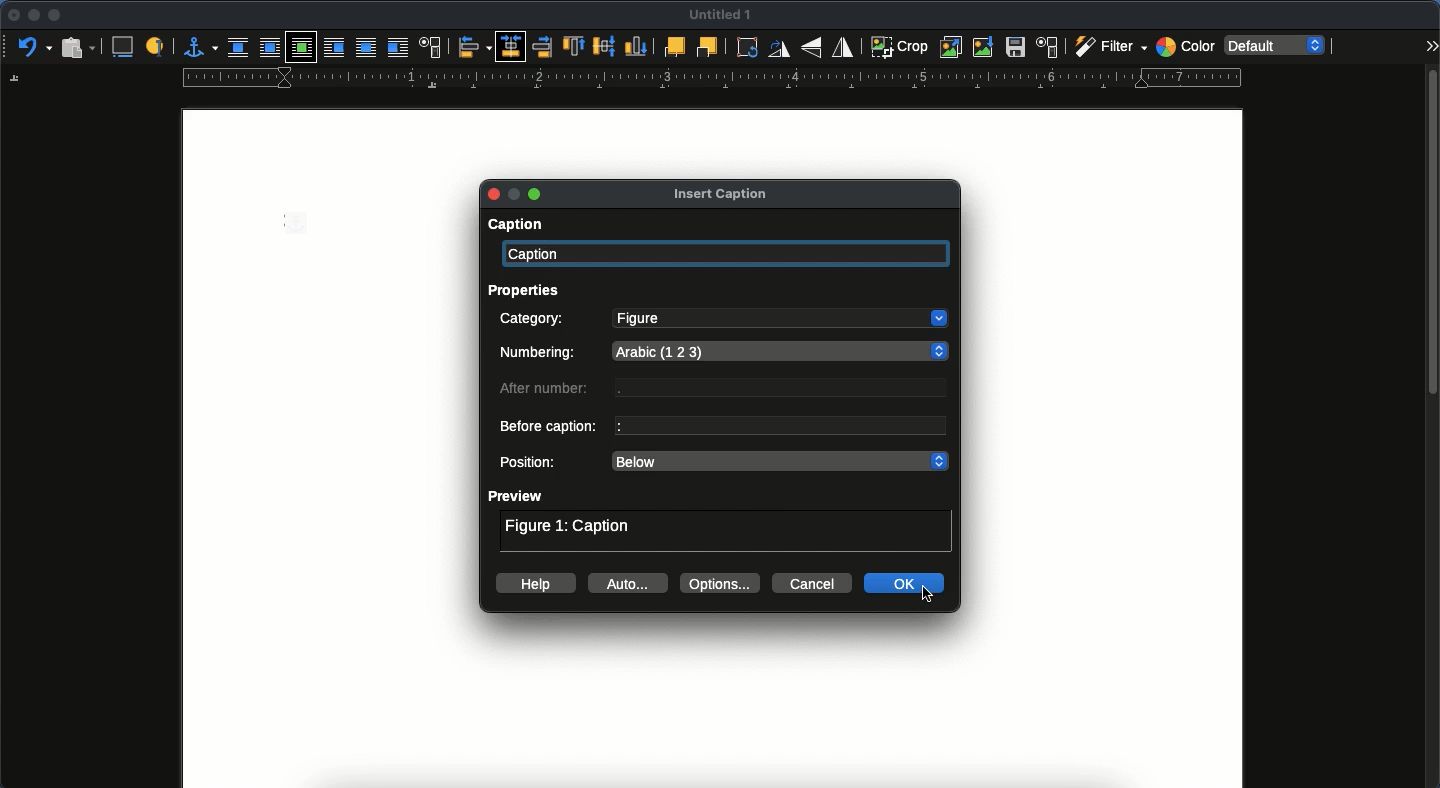 The image size is (1440, 788). I want to click on arabic 123, so click(785, 349).